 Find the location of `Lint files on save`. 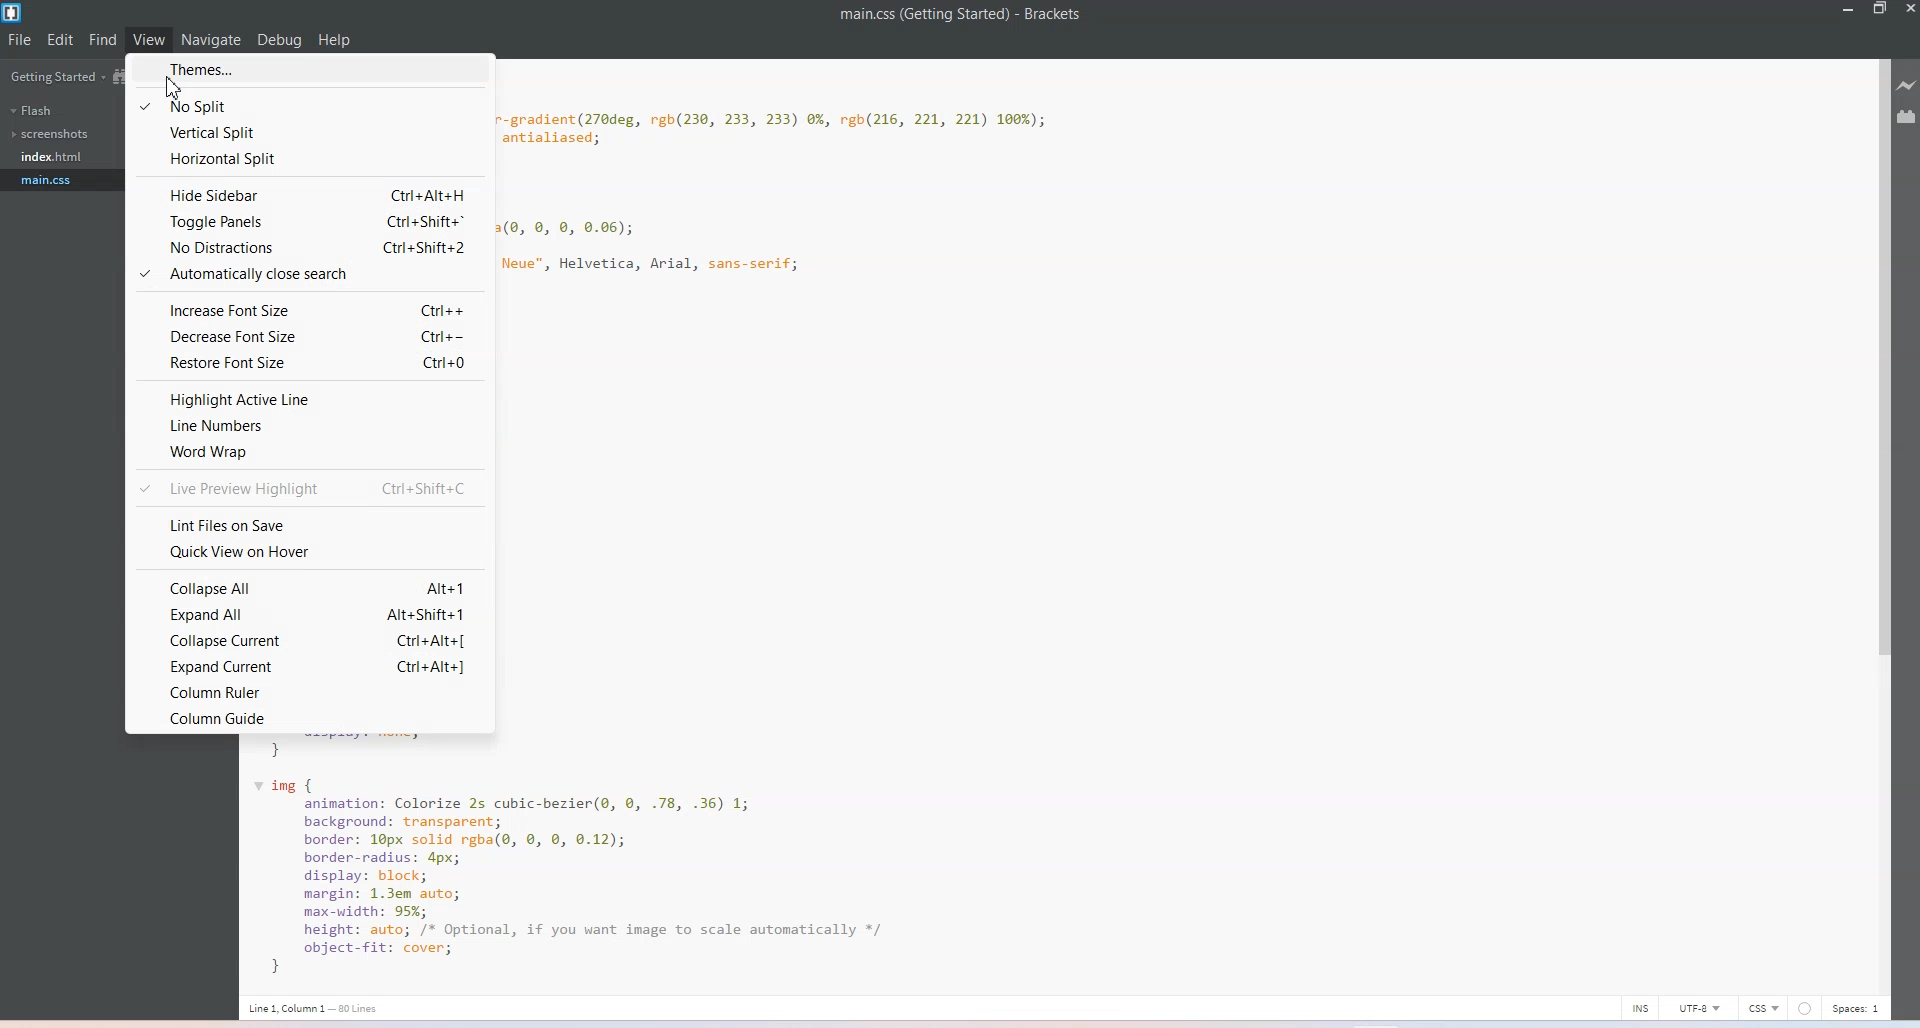

Lint files on save is located at coordinates (310, 526).